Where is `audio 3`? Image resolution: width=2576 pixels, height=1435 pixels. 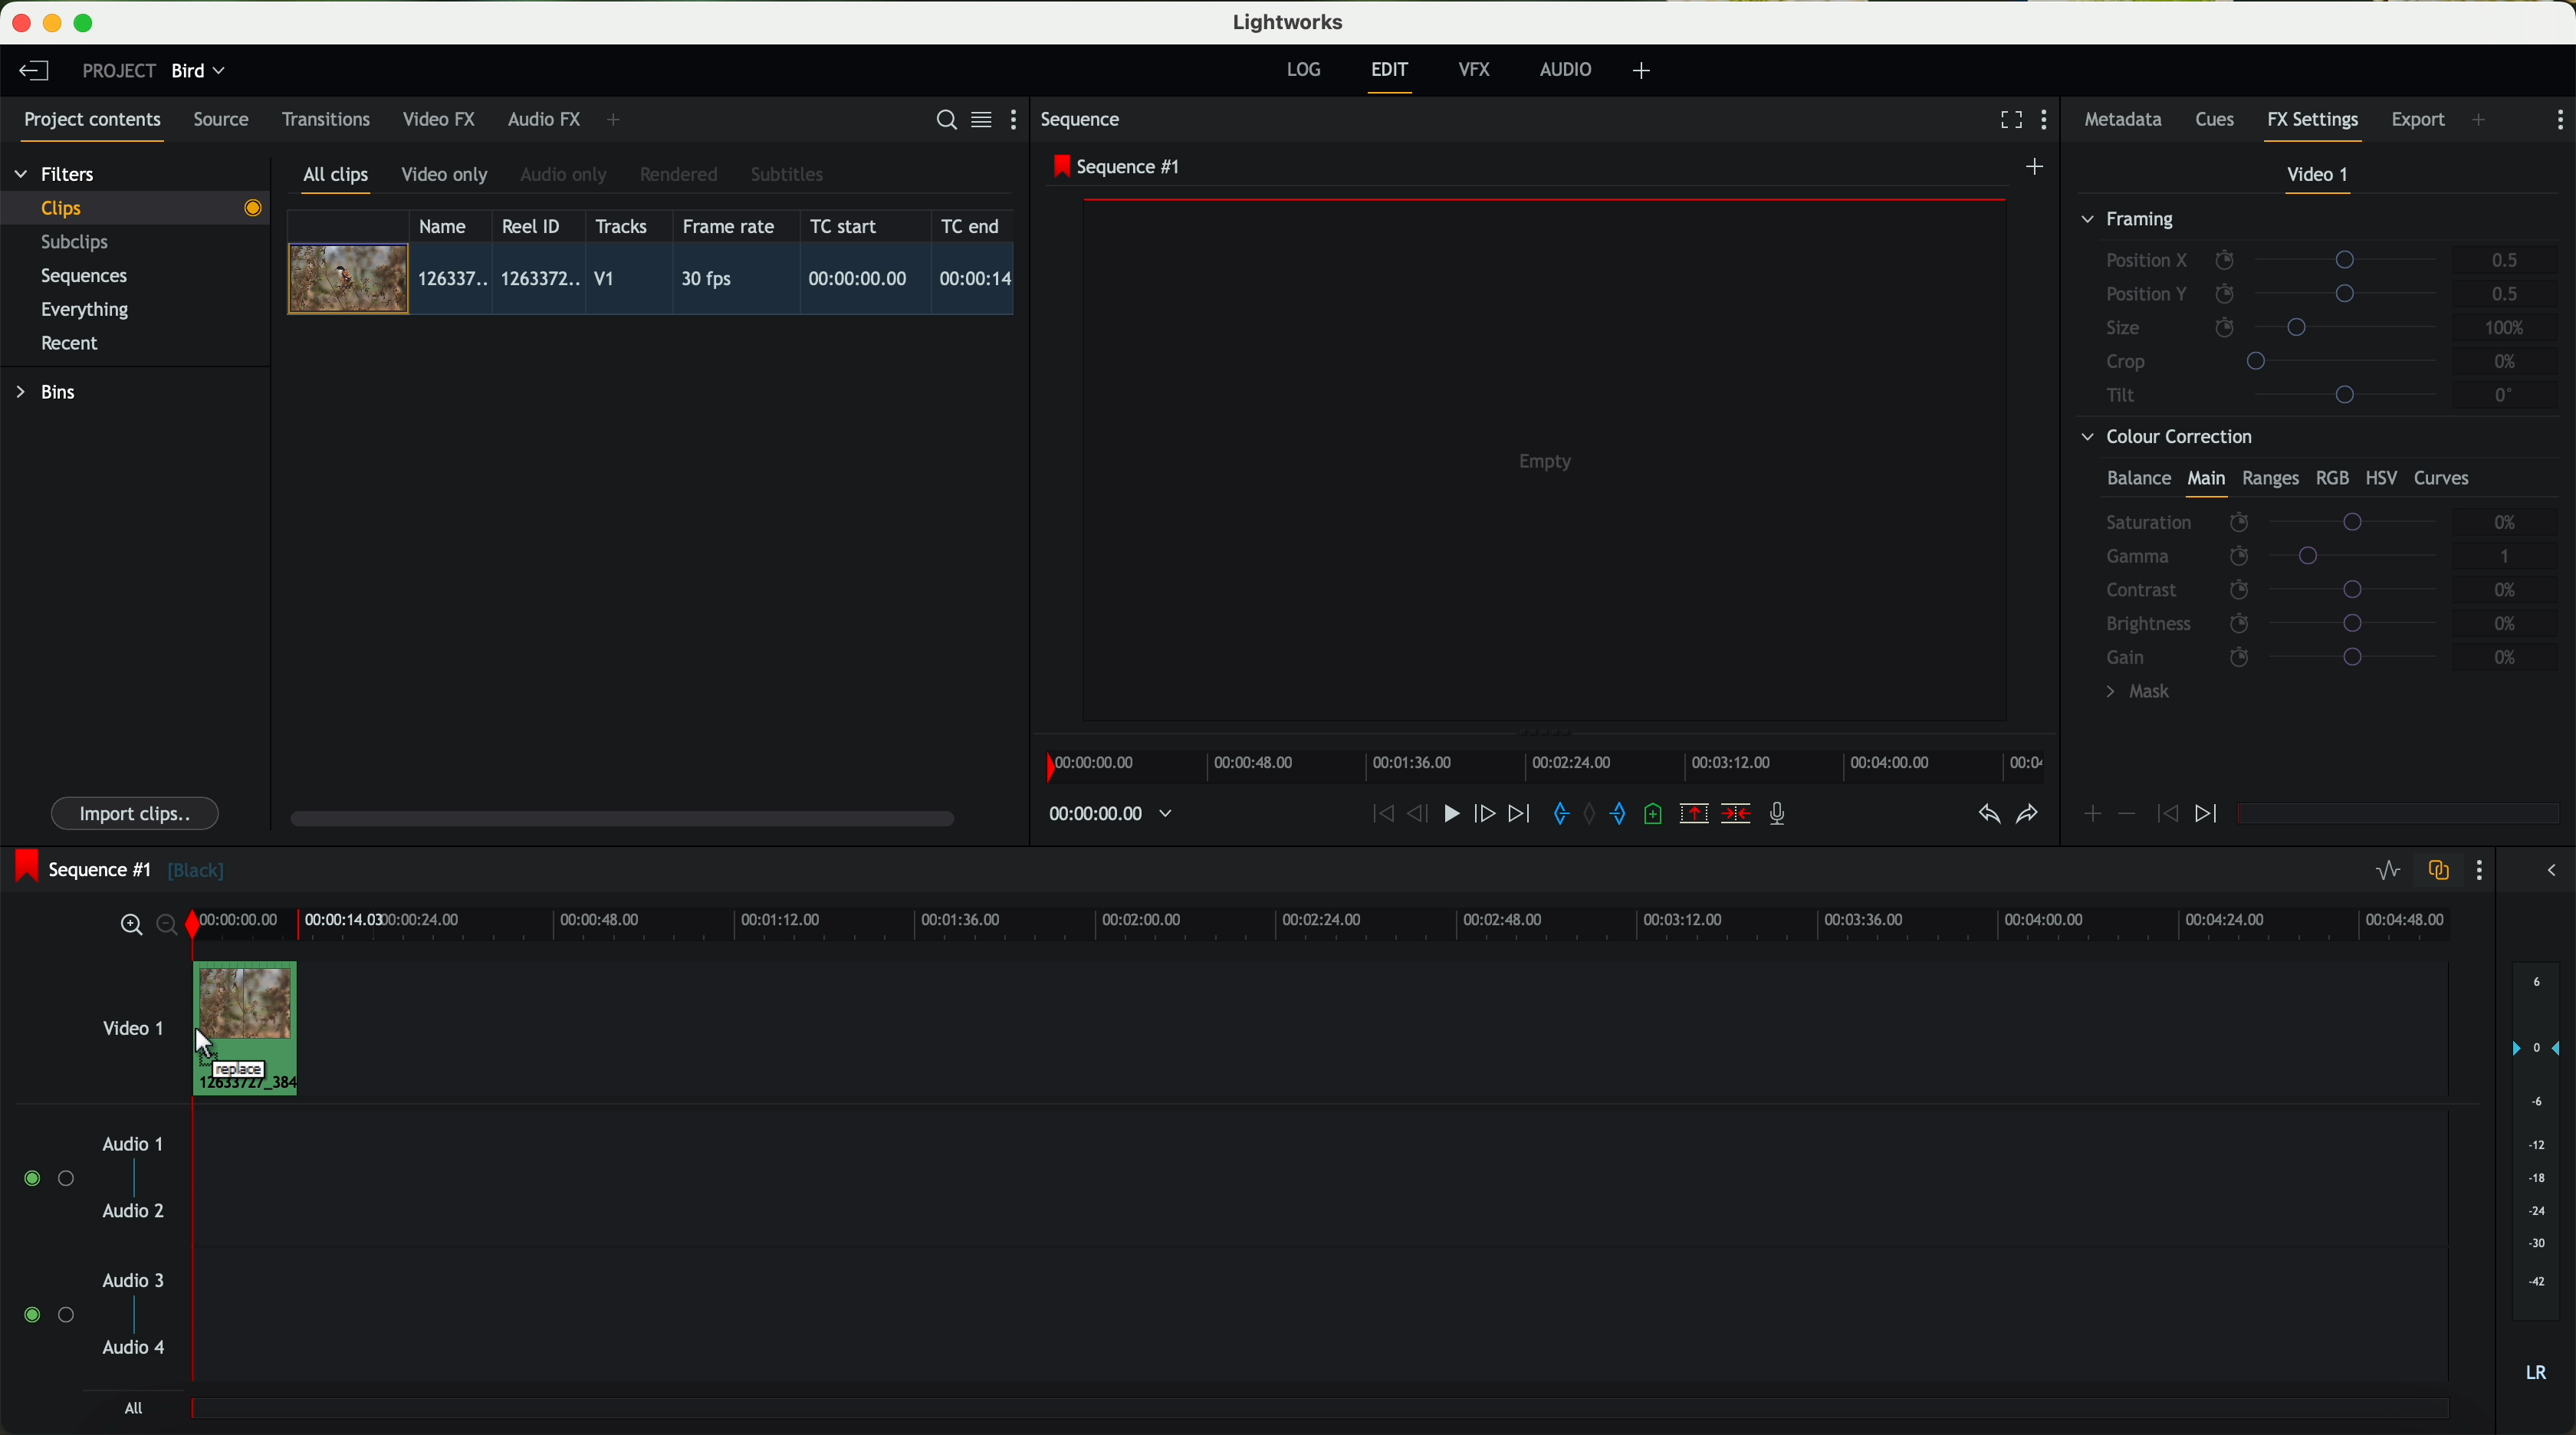 audio 3 is located at coordinates (124, 1279).